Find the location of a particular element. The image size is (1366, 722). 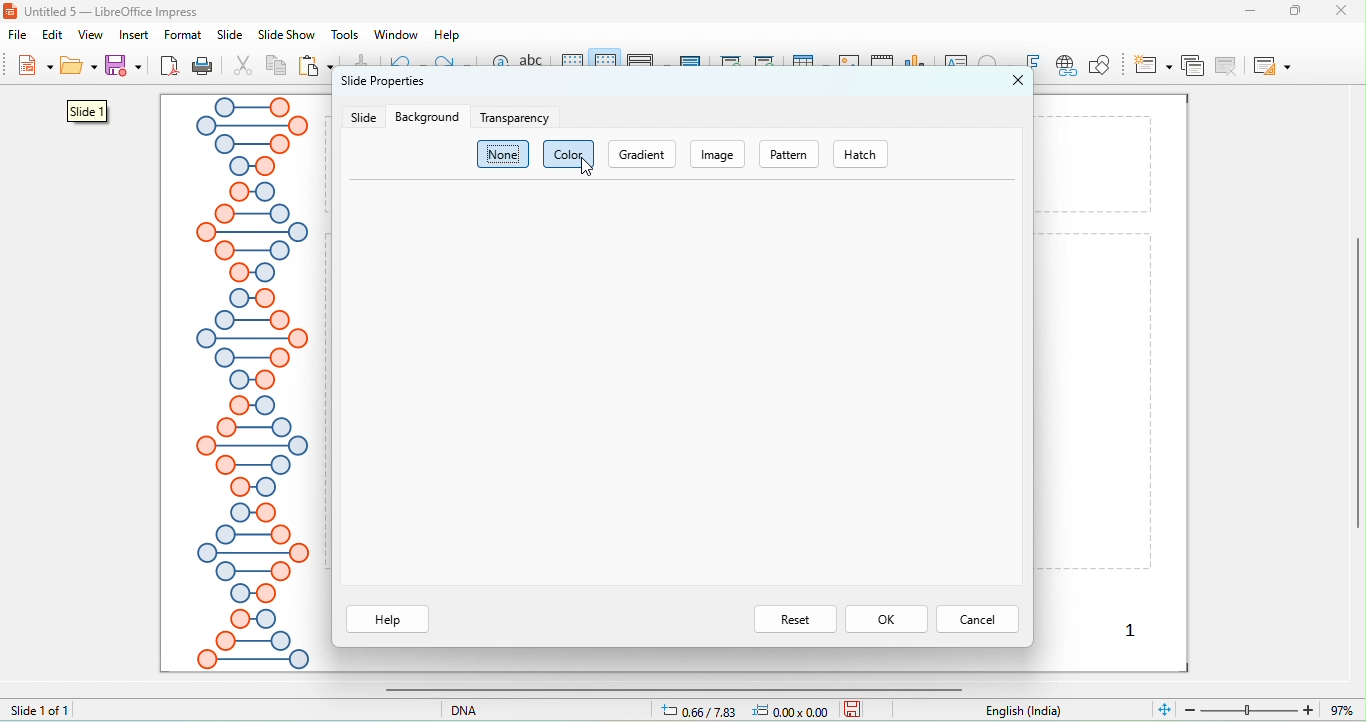

hyperlink is located at coordinates (1065, 67).